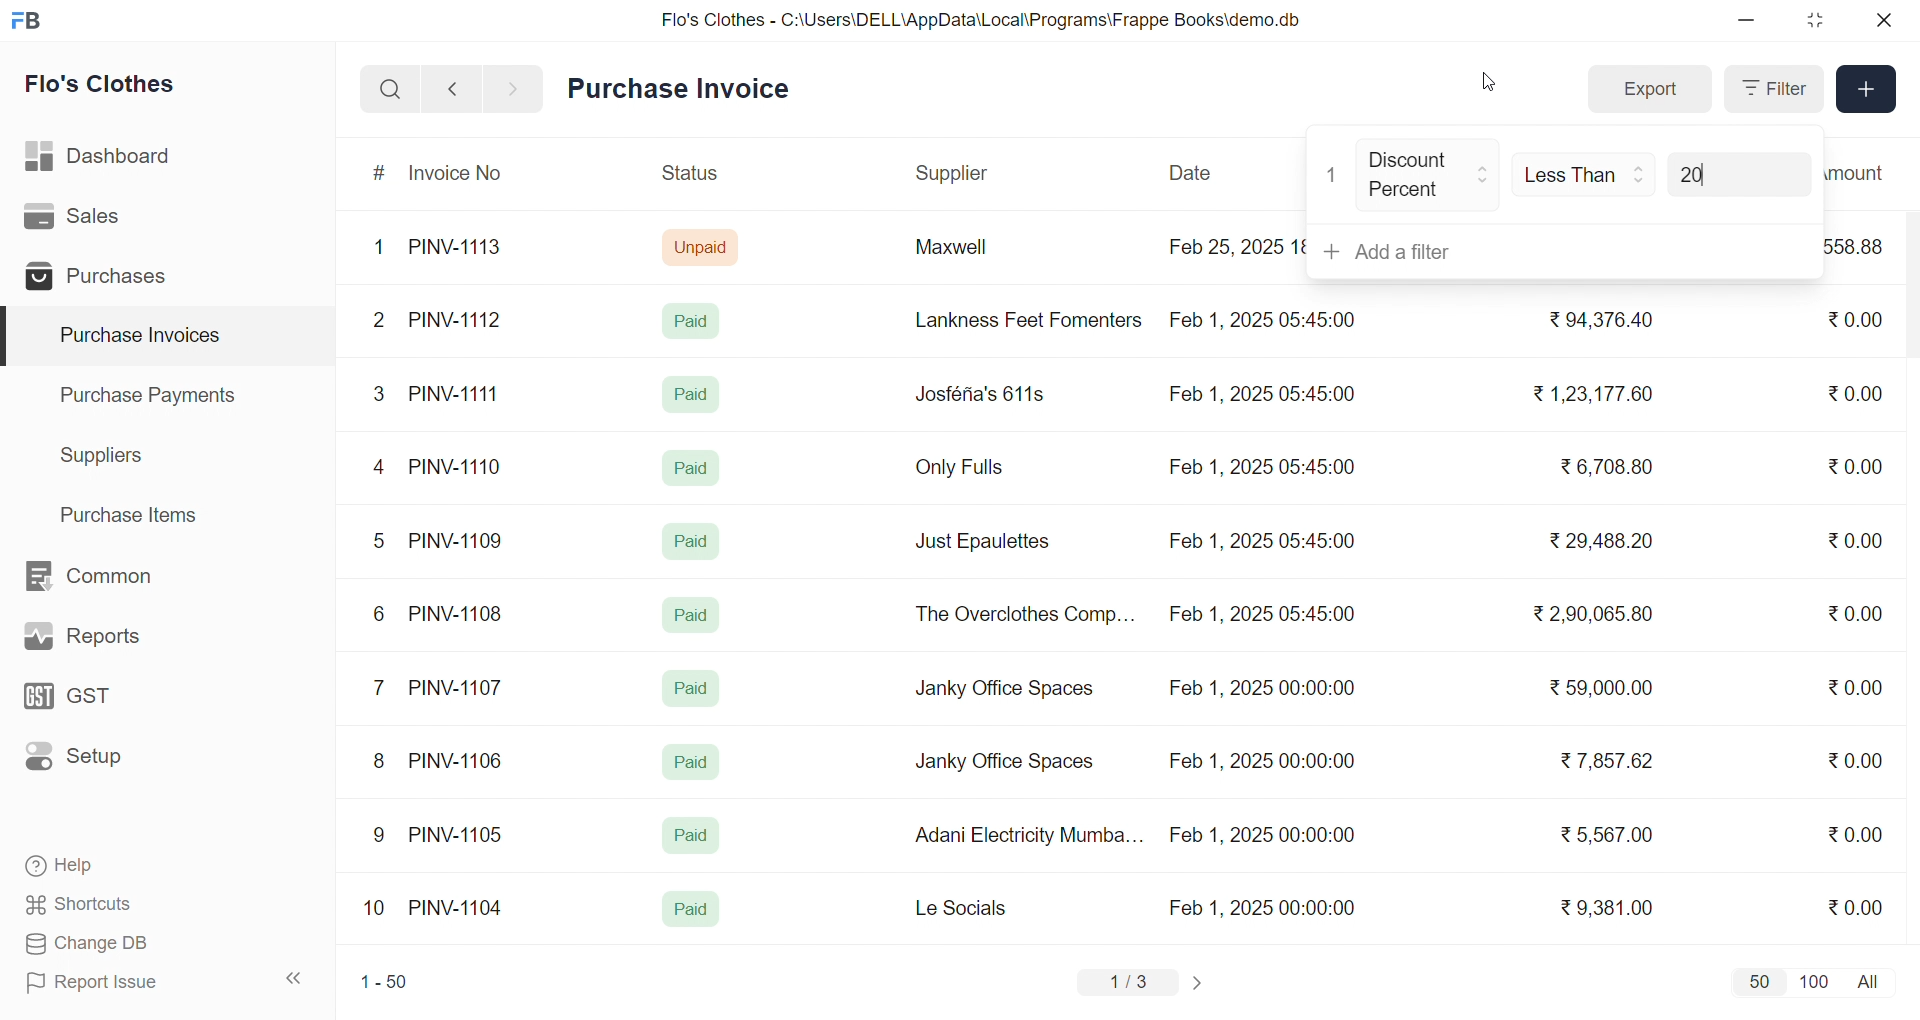 The height and width of the screenshot is (1020, 1920). Describe the element at coordinates (692, 688) in the screenshot. I see `Paid` at that location.